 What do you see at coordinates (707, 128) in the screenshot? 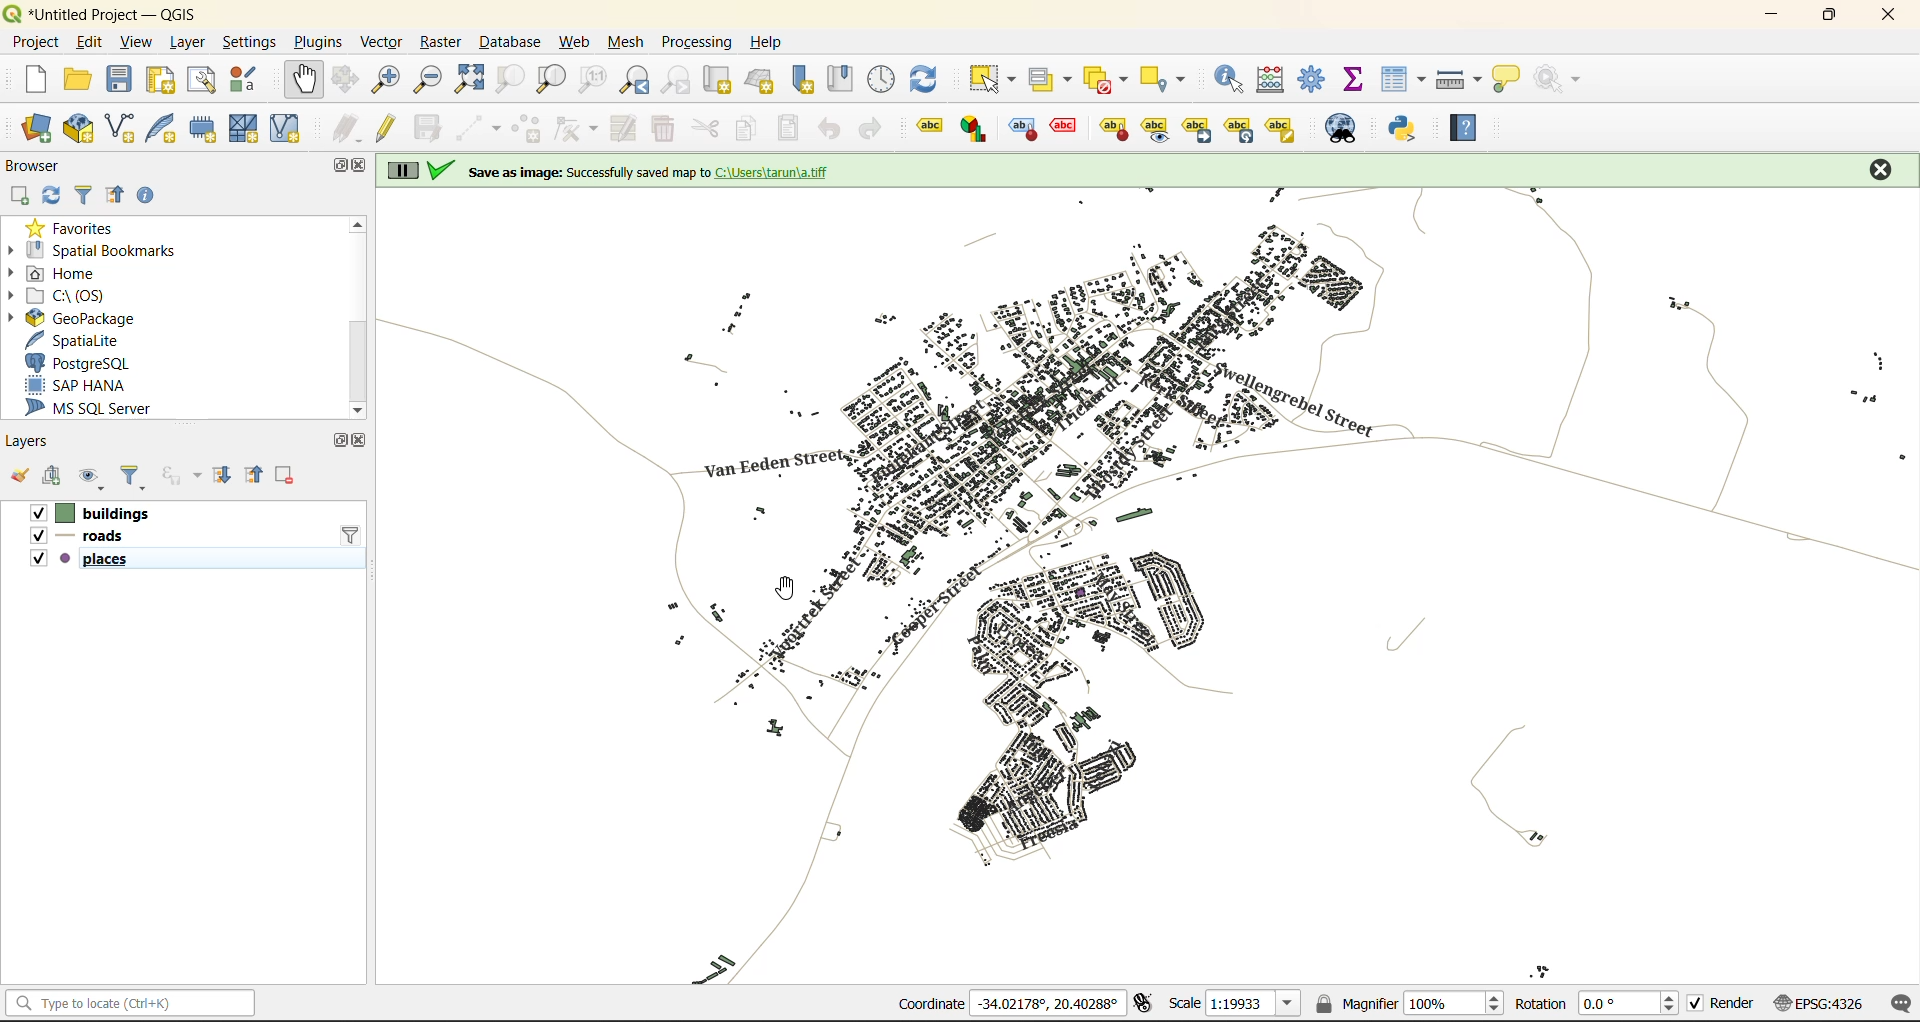
I see `cut` at bounding box center [707, 128].